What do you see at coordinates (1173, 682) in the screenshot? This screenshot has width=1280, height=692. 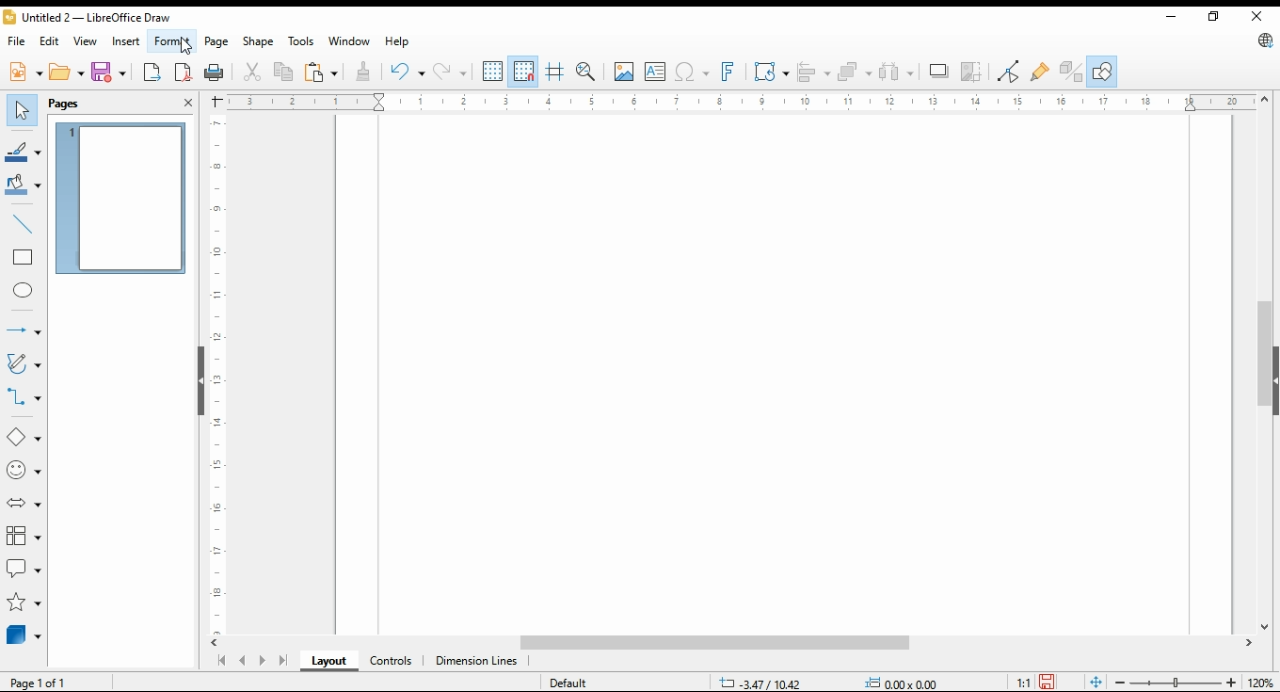 I see `zoom slider` at bounding box center [1173, 682].